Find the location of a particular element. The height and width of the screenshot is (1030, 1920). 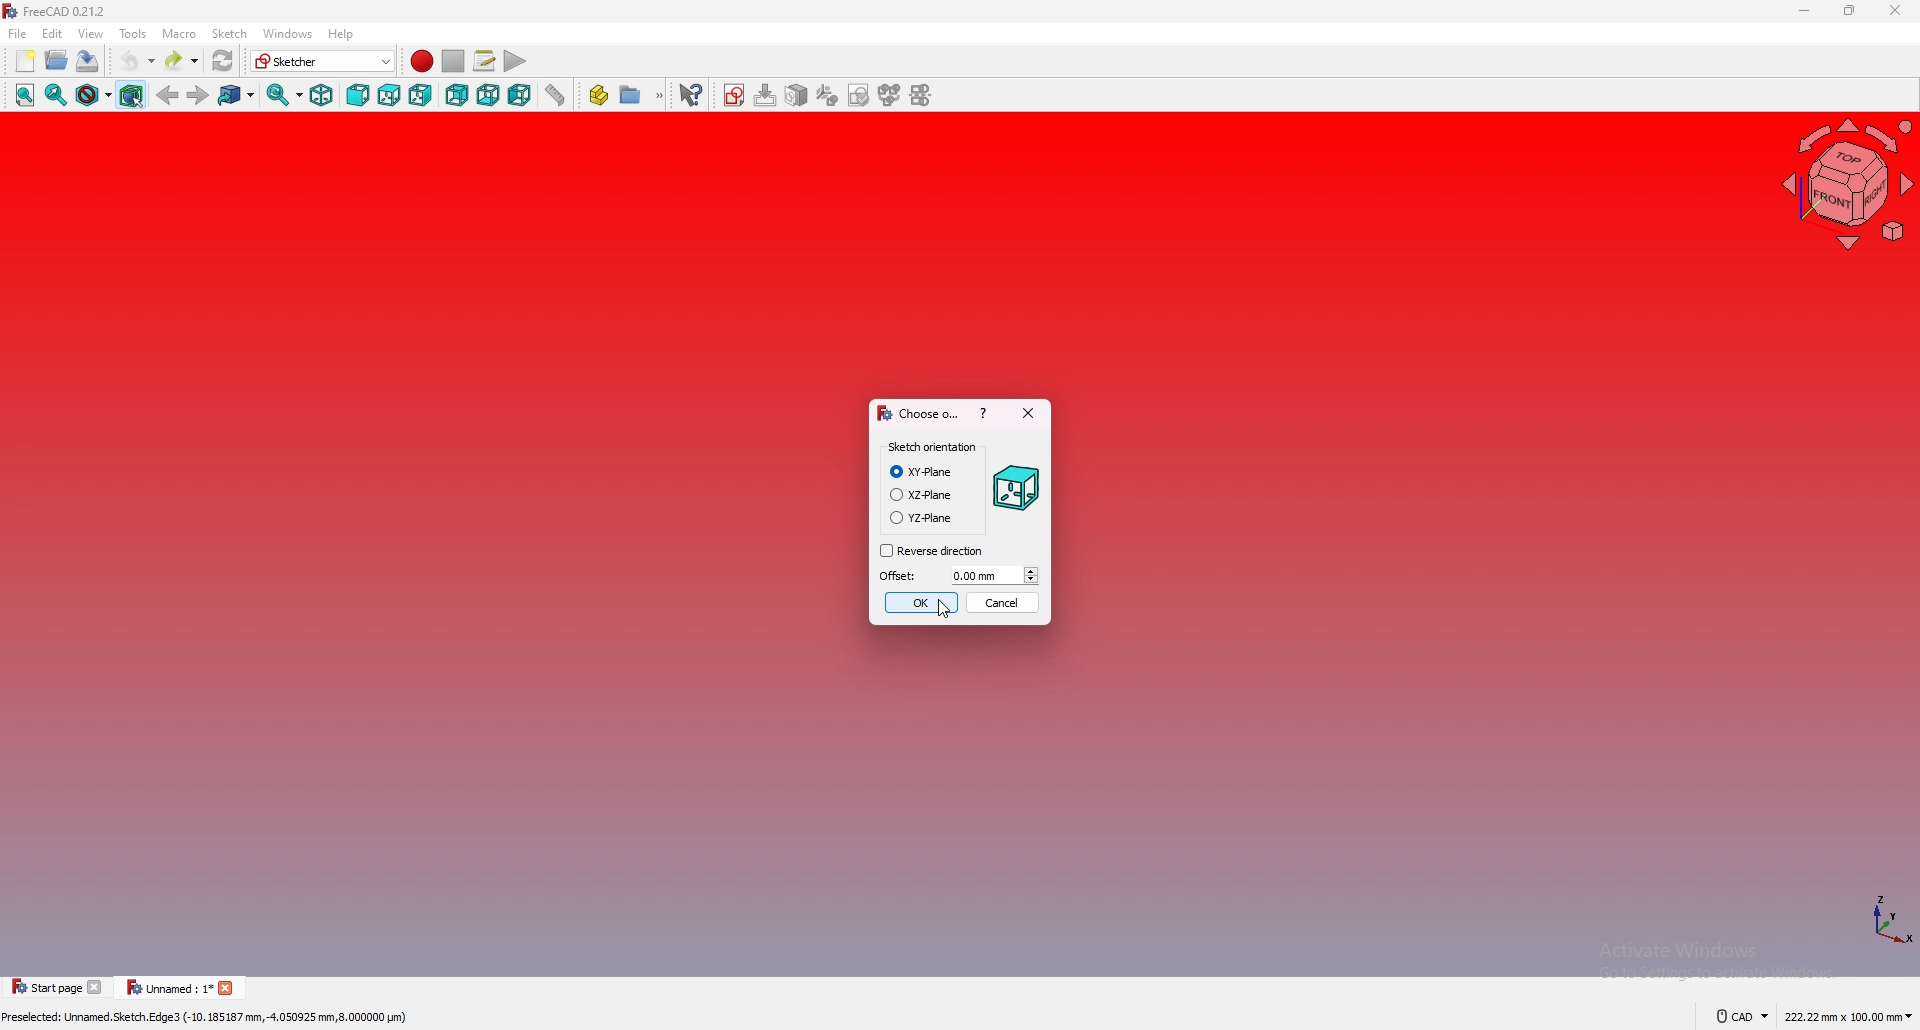

reorient sketch is located at coordinates (828, 94).